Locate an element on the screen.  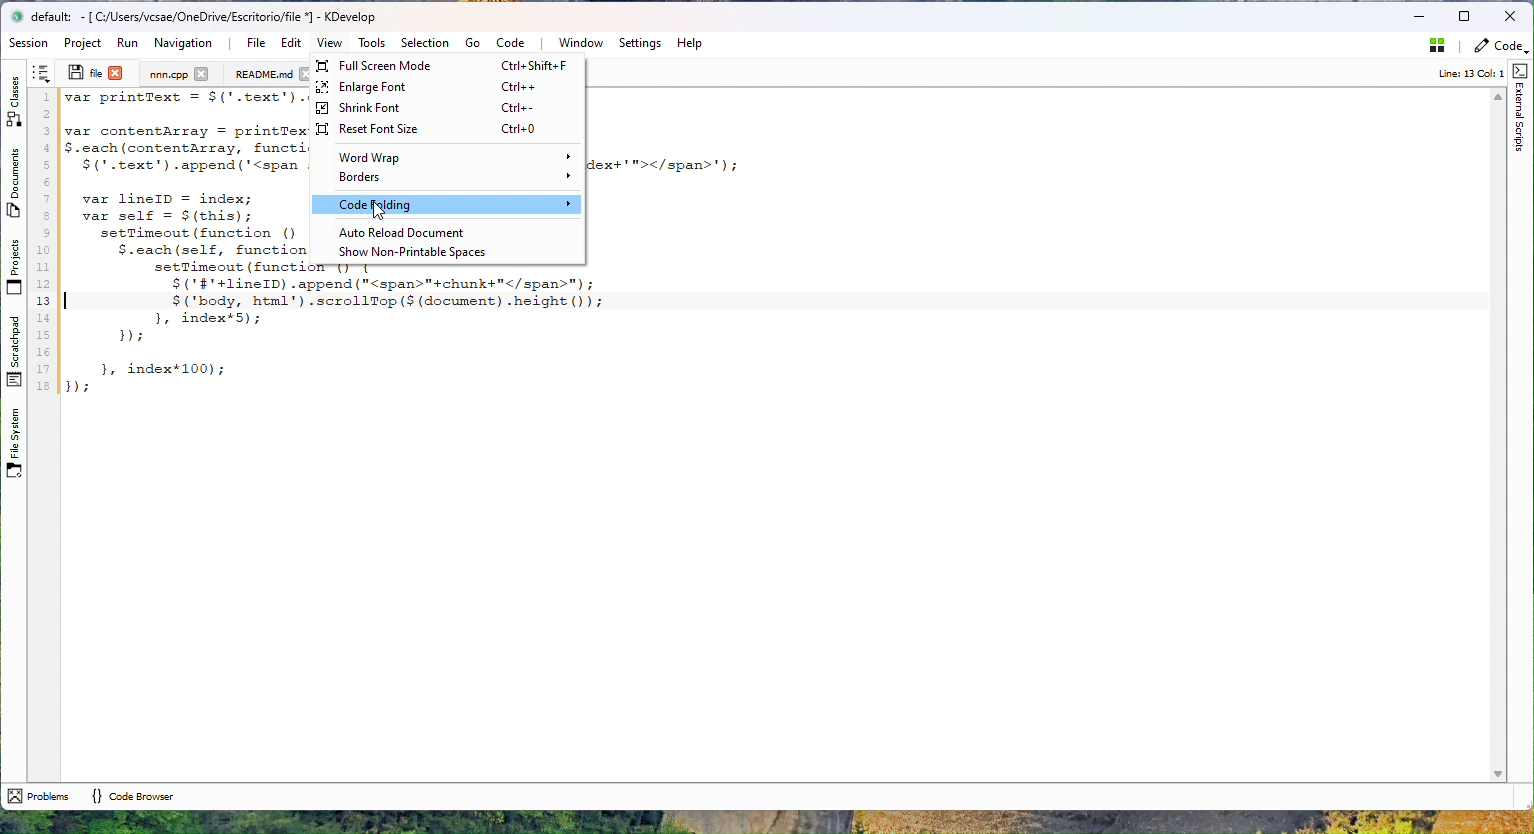
Close is located at coordinates (1510, 17).